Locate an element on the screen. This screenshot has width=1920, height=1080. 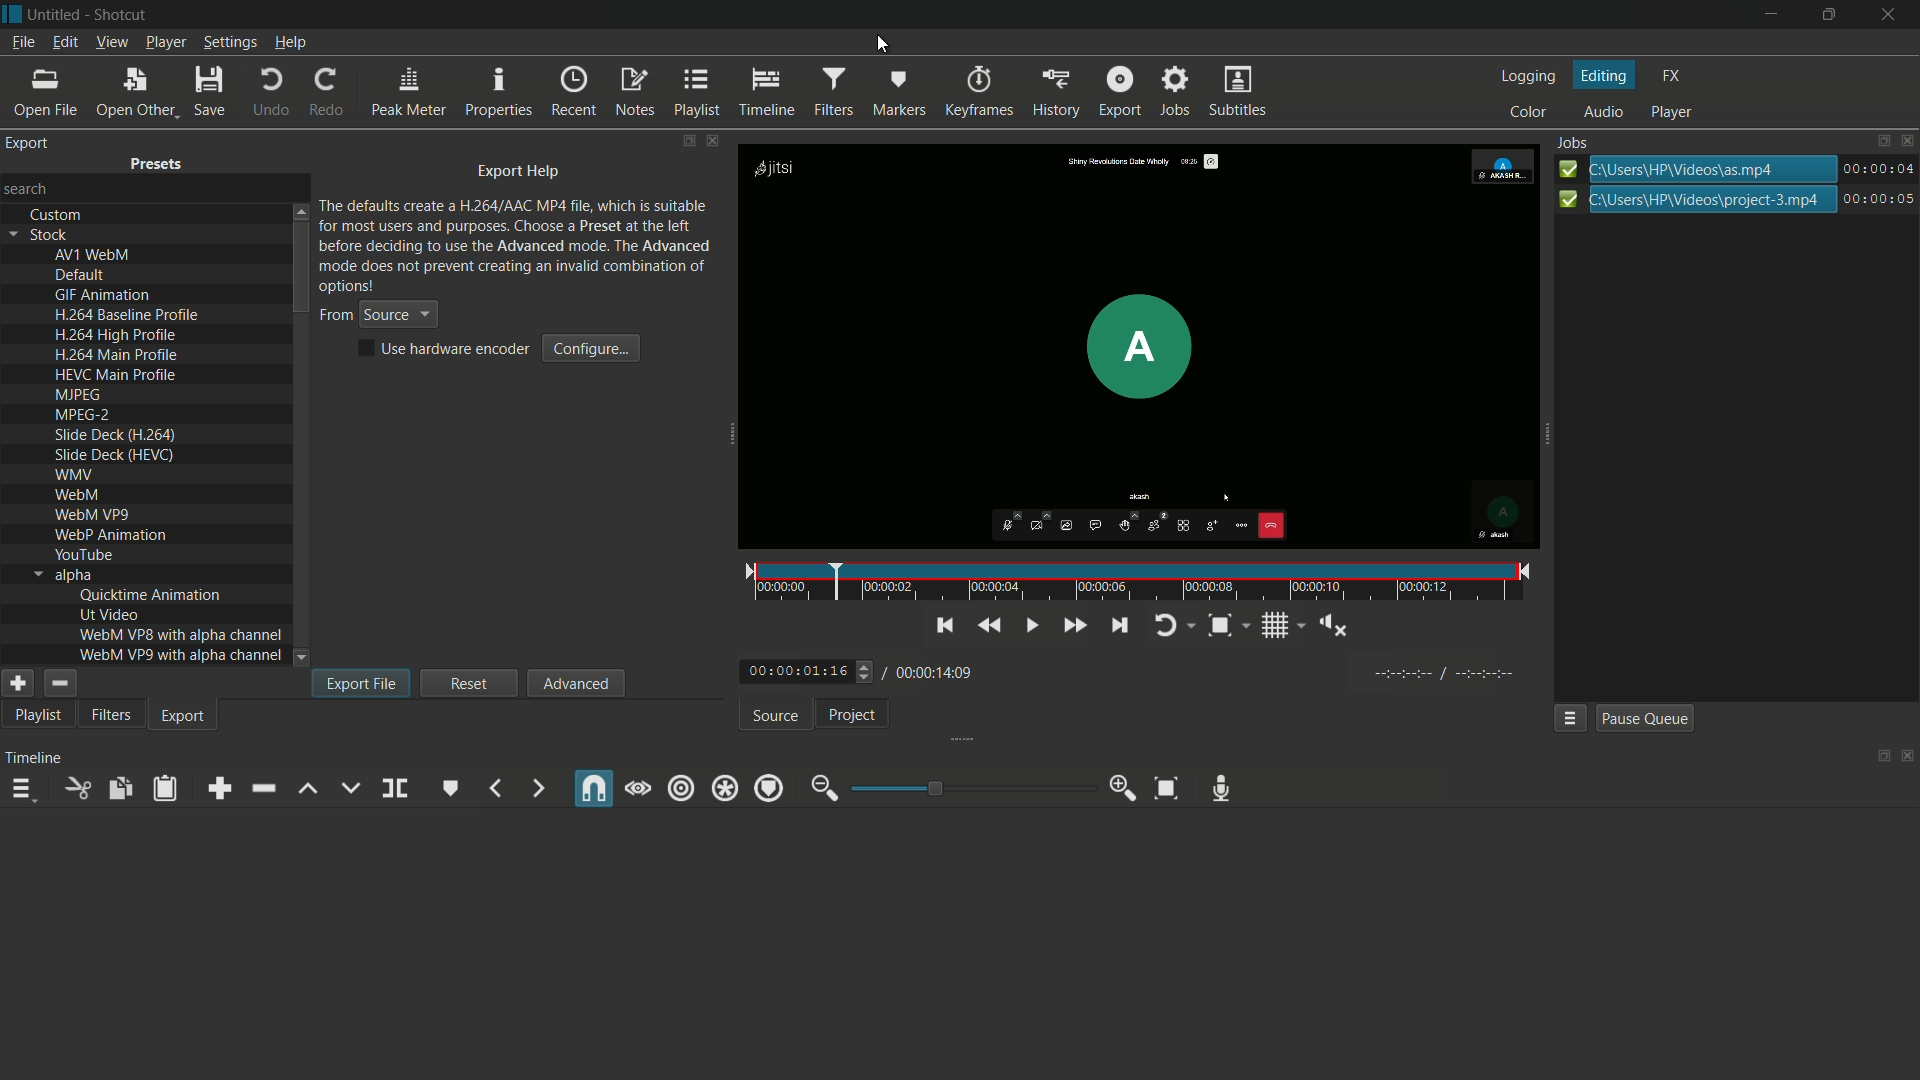
total time is located at coordinates (937, 673).